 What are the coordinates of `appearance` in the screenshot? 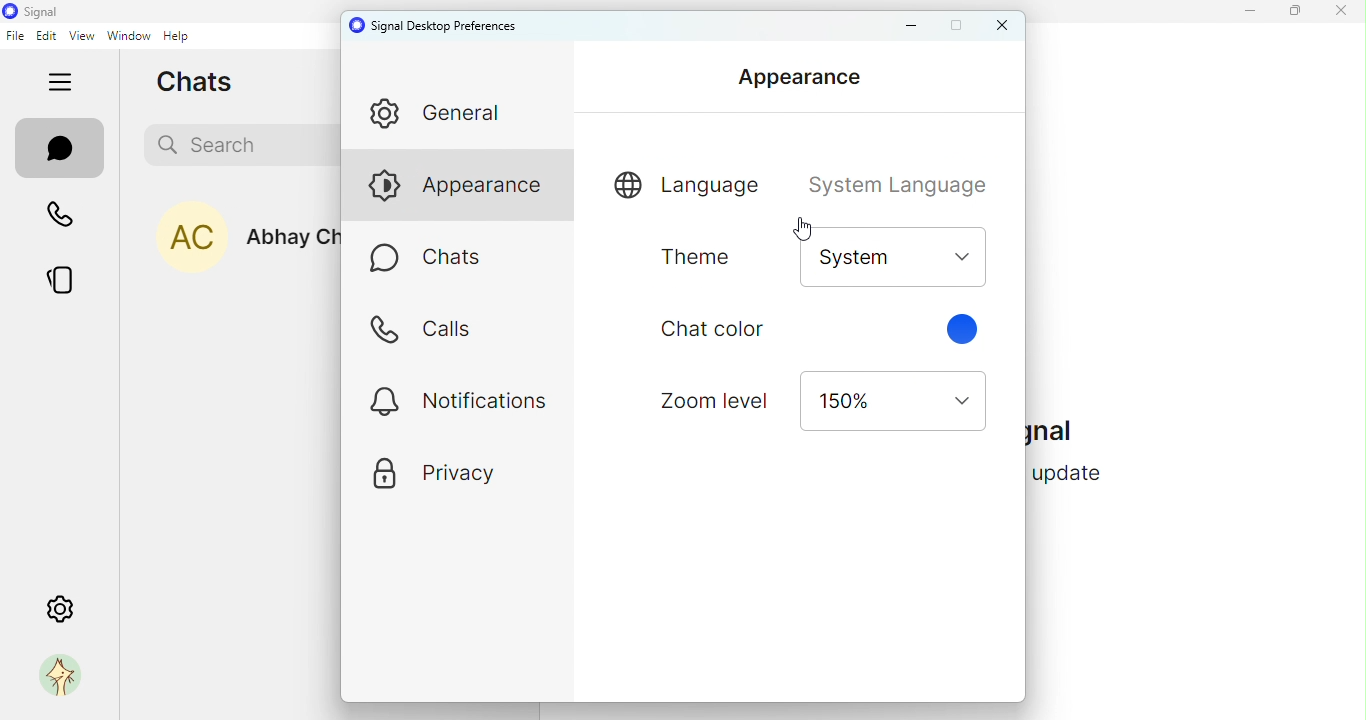 It's located at (446, 184).